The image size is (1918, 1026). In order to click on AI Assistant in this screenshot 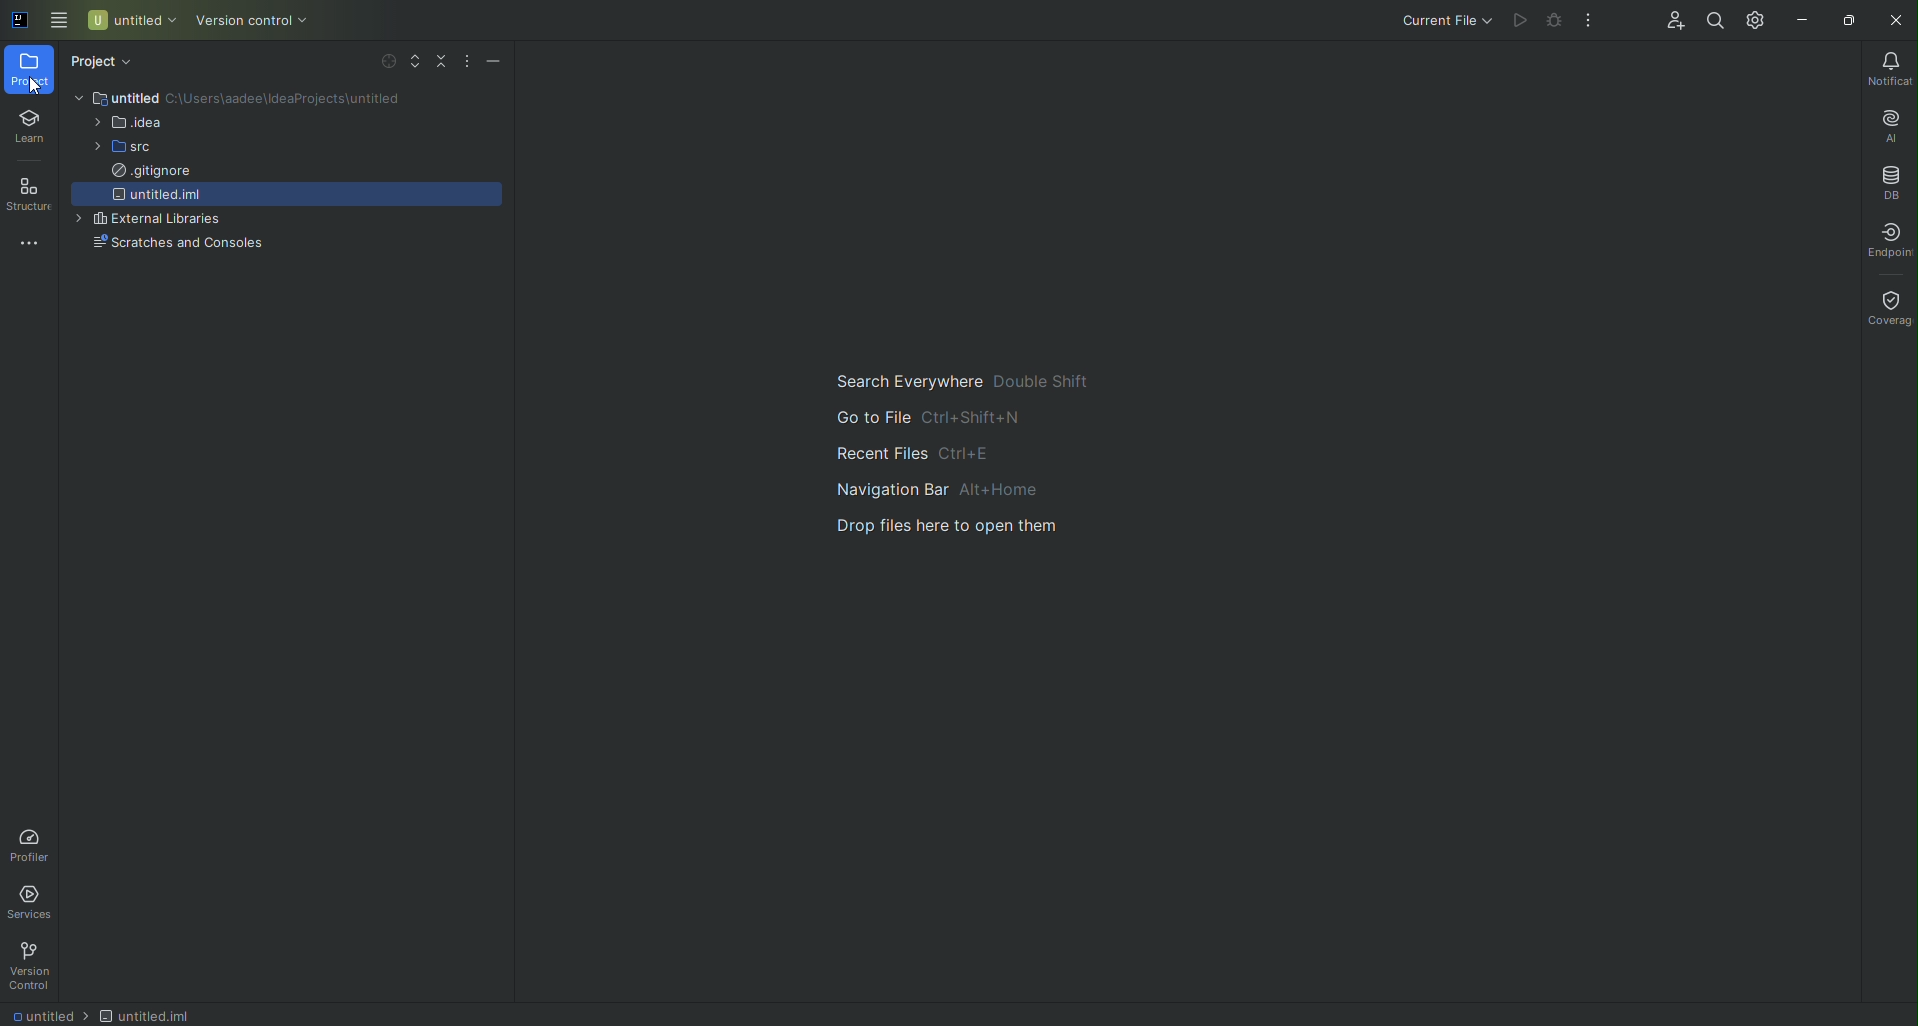, I will do `click(1888, 123)`.